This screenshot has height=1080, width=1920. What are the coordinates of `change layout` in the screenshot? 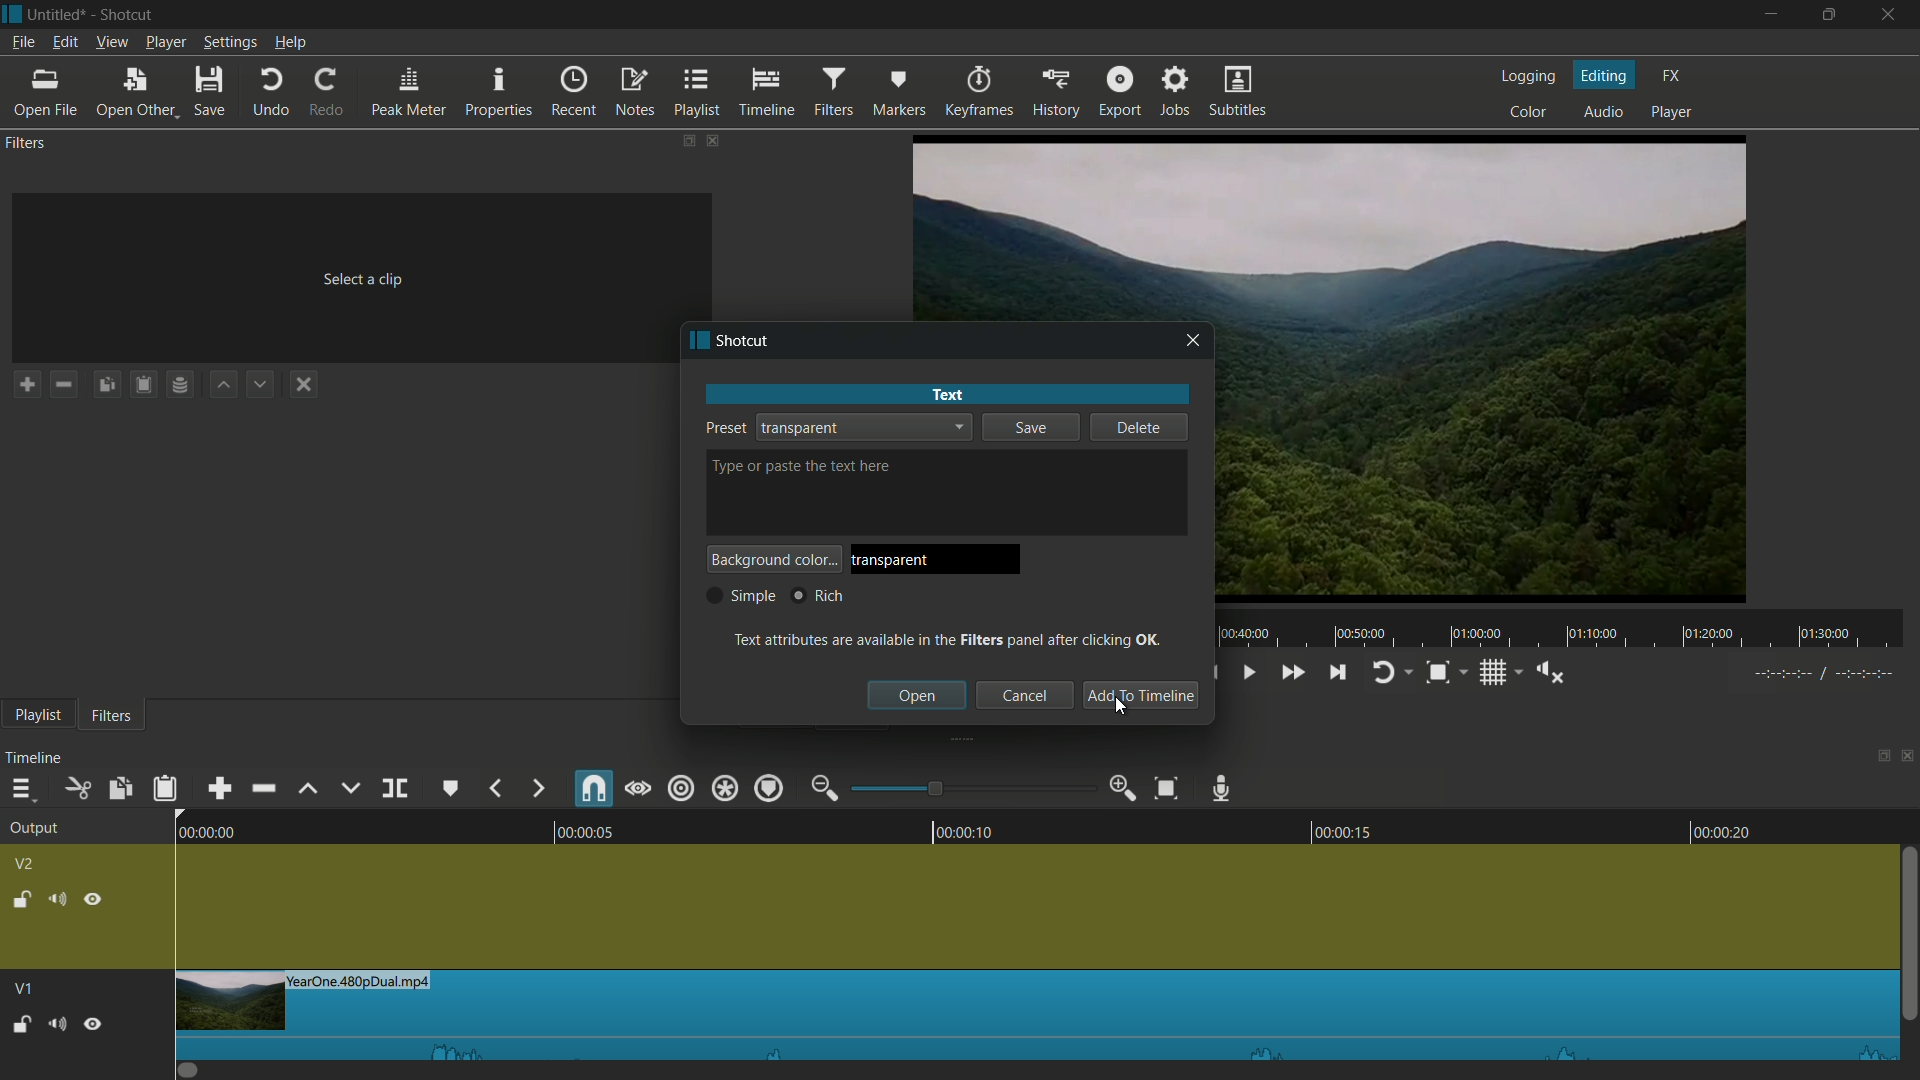 It's located at (1877, 759).